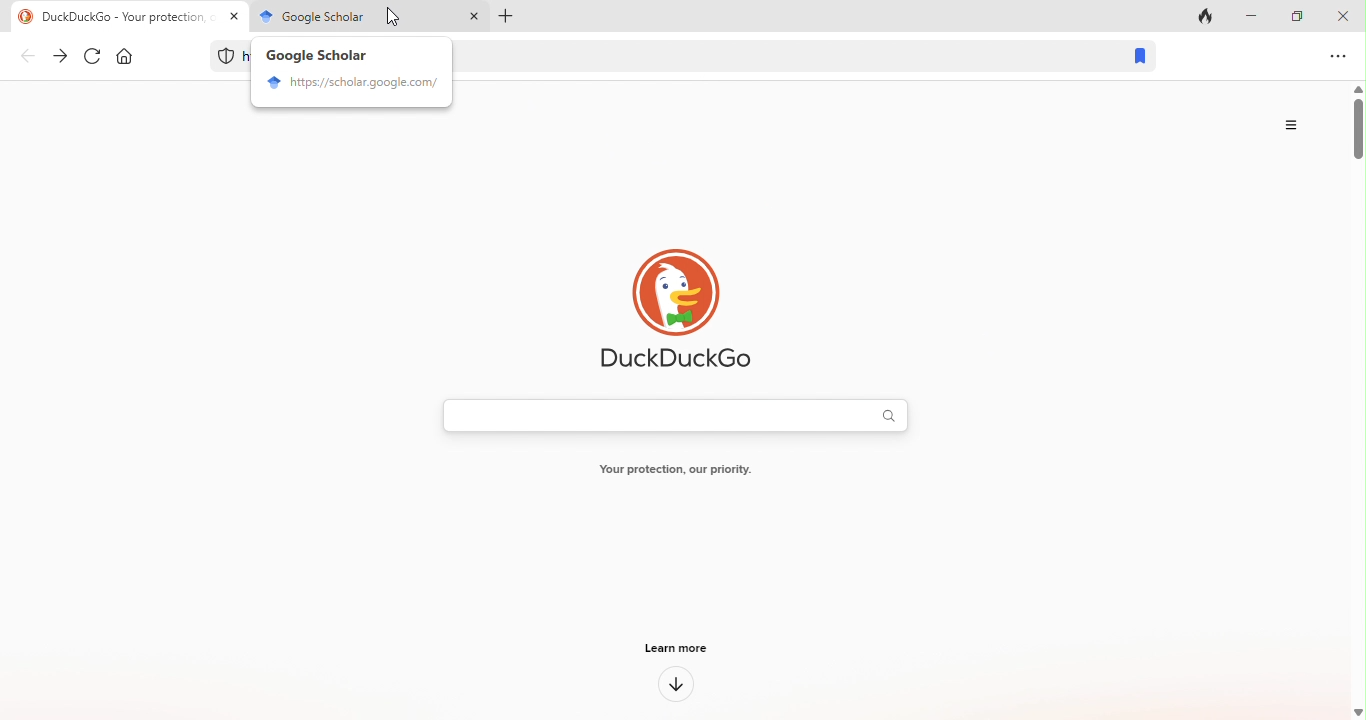  Describe the element at coordinates (1253, 15) in the screenshot. I see `minimize` at that location.